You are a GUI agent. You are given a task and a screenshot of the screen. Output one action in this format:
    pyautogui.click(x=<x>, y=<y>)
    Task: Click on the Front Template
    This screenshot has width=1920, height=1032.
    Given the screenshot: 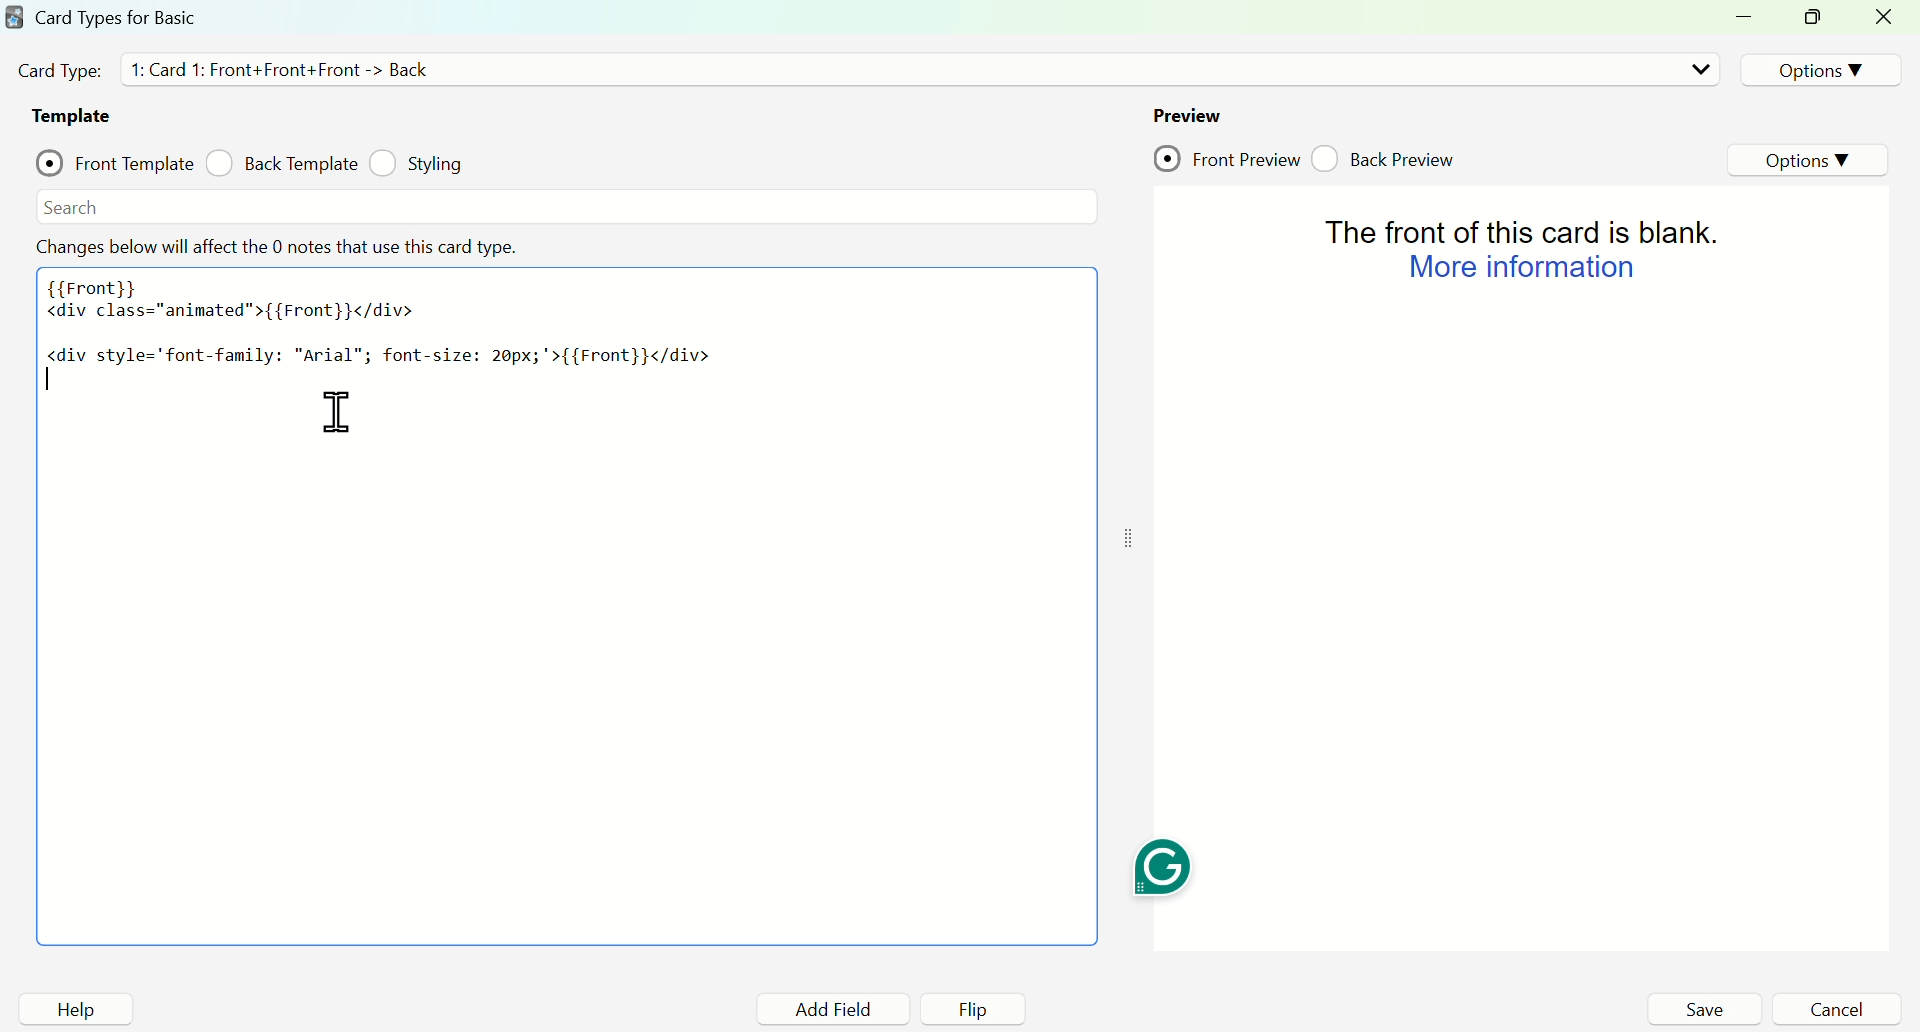 What is the action you would take?
    pyautogui.click(x=115, y=160)
    